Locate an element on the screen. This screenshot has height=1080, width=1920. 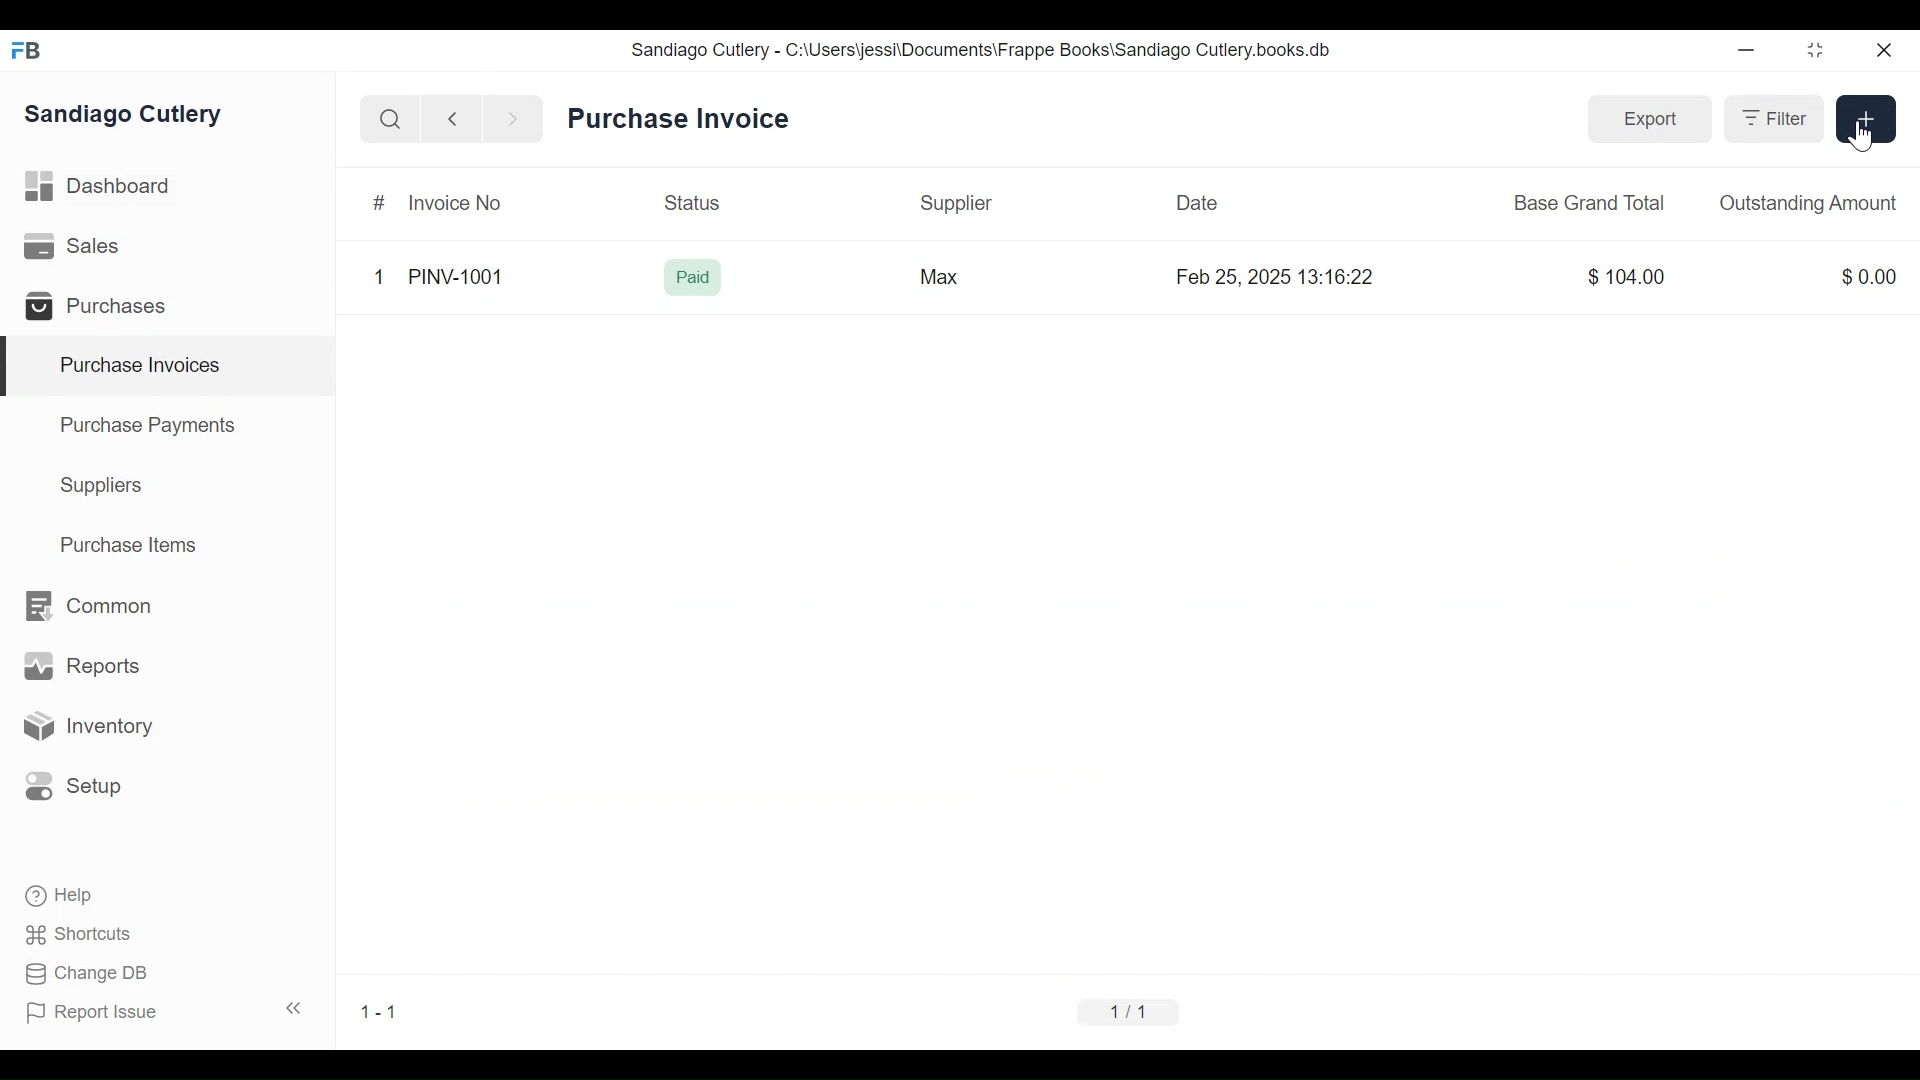
Max is located at coordinates (936, 275).